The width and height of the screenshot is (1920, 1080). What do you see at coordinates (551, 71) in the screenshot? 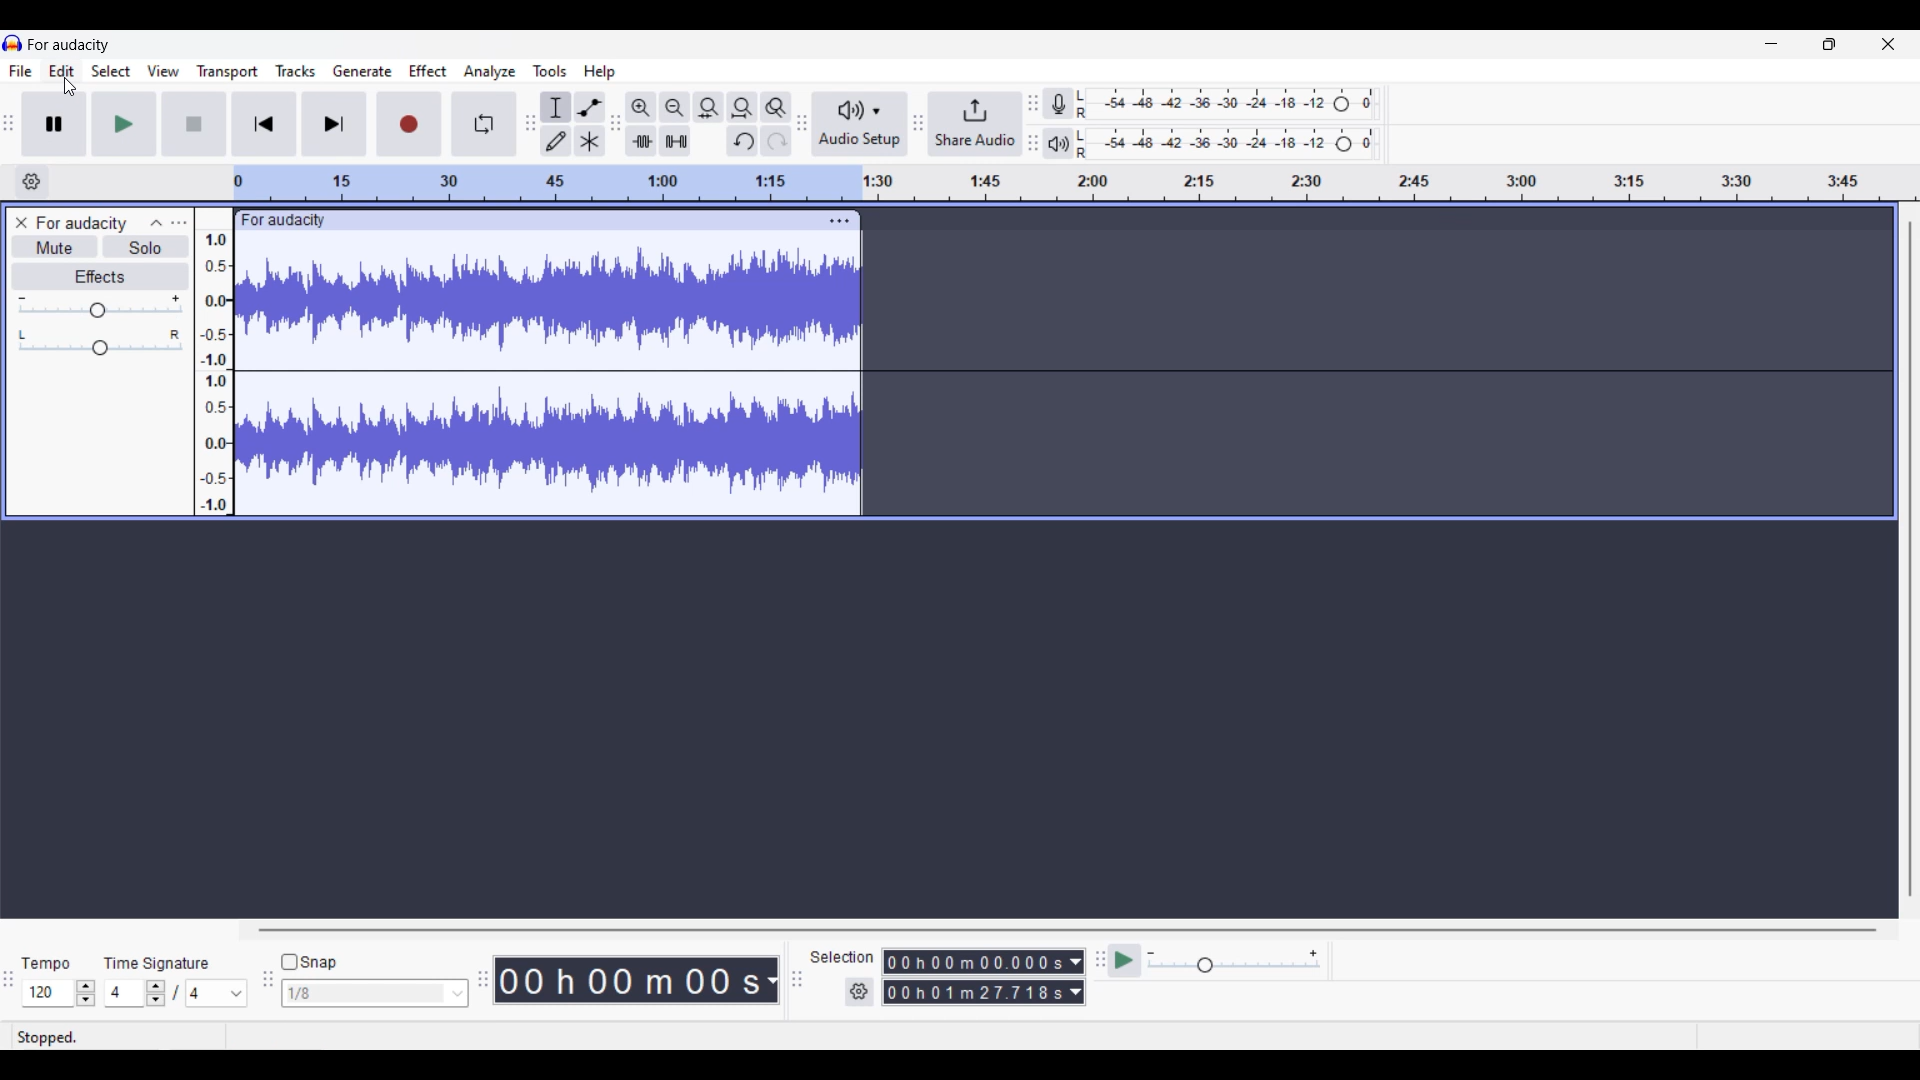
I see `Tools menu` at bounding box center [551, 71].